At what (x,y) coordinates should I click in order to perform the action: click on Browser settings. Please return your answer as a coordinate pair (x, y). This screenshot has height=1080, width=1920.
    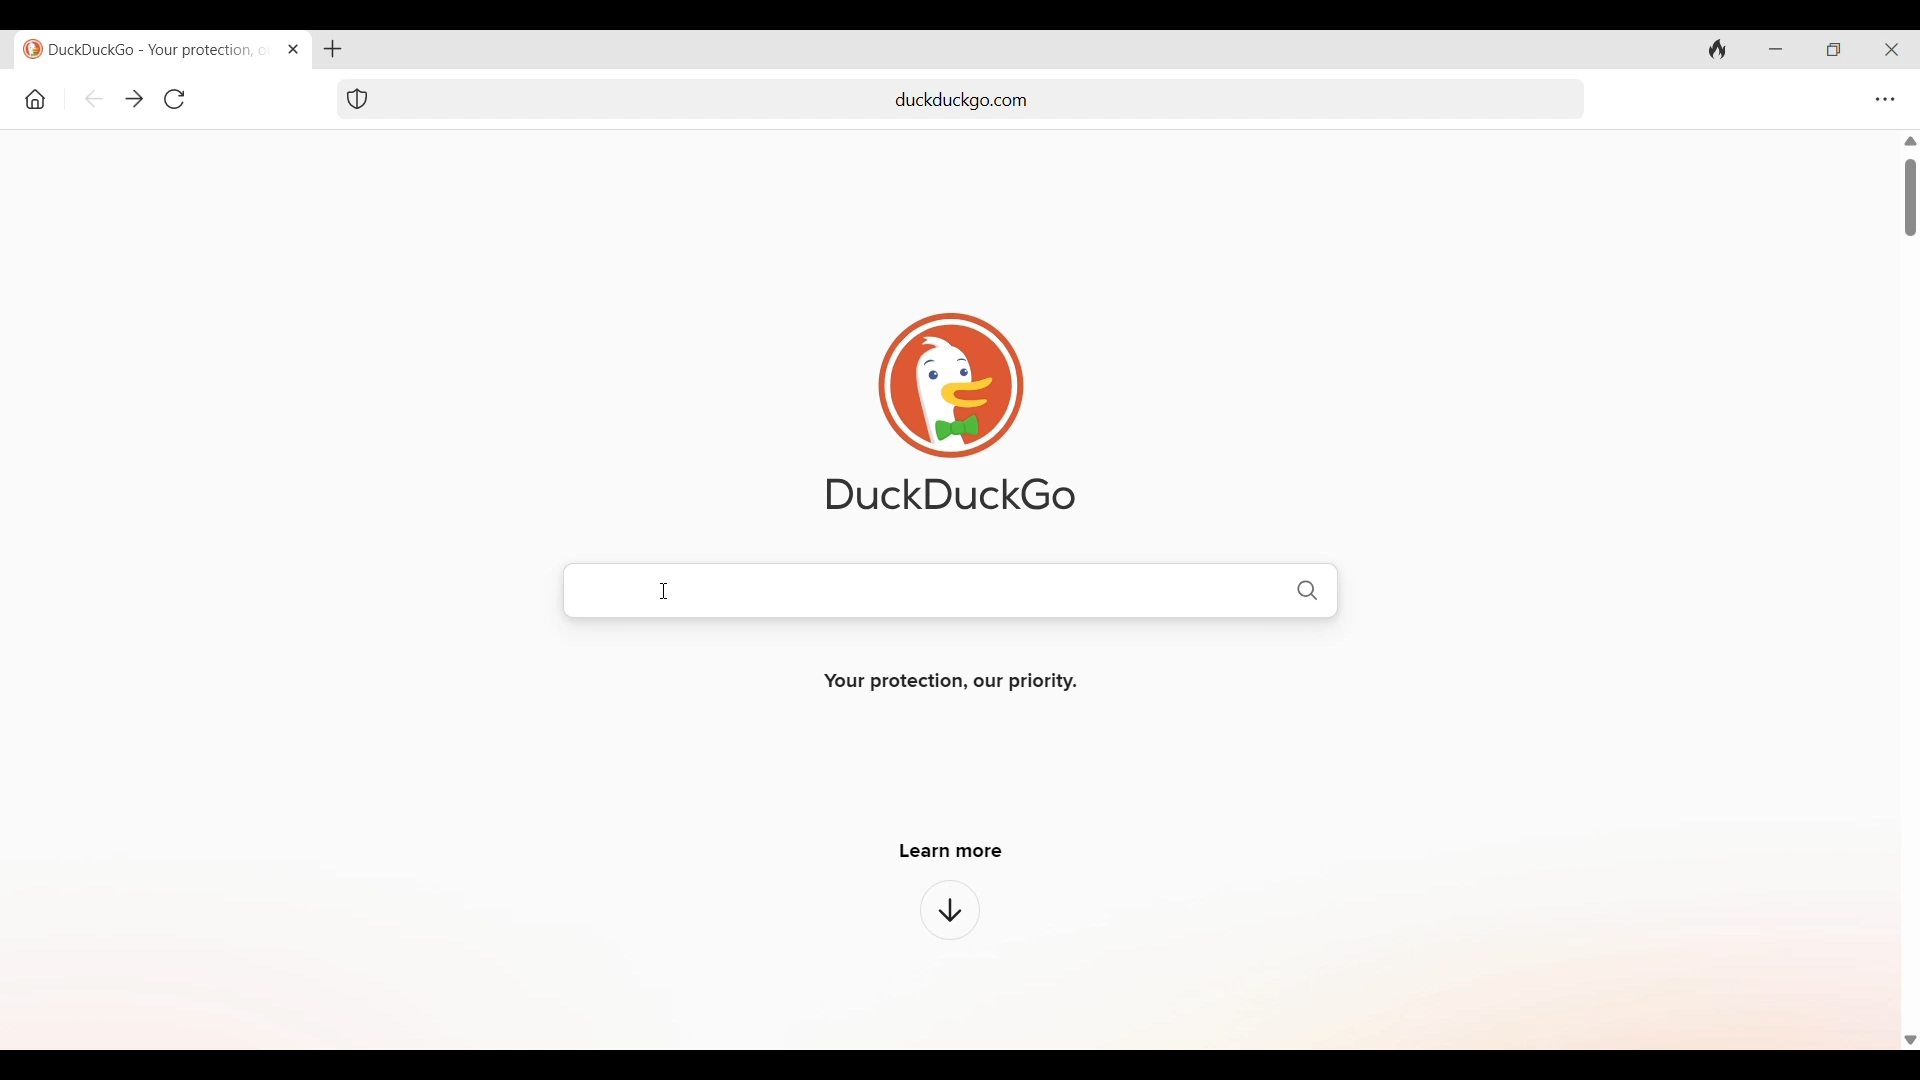
    Looking at the image, I should click on (1885, 100).